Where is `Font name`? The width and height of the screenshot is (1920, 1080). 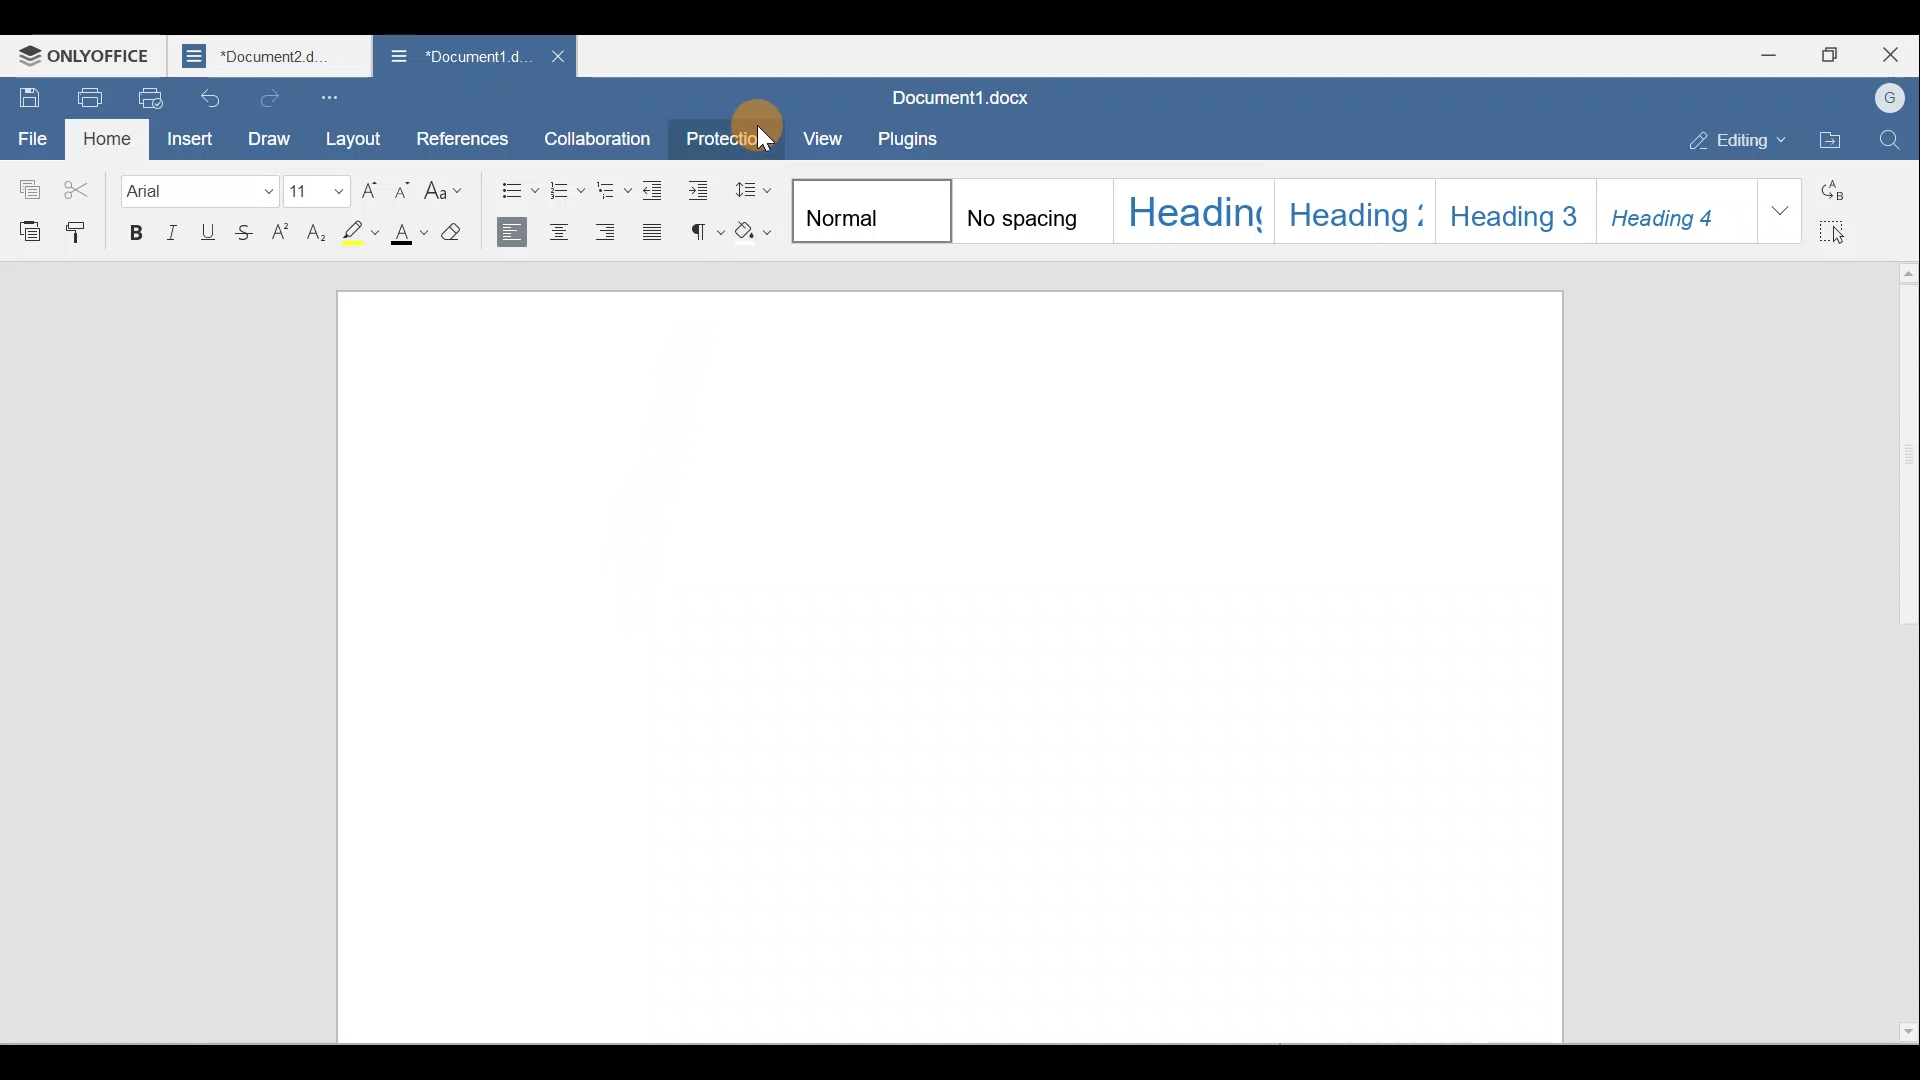 Font name is located at coordinates (205, 194).